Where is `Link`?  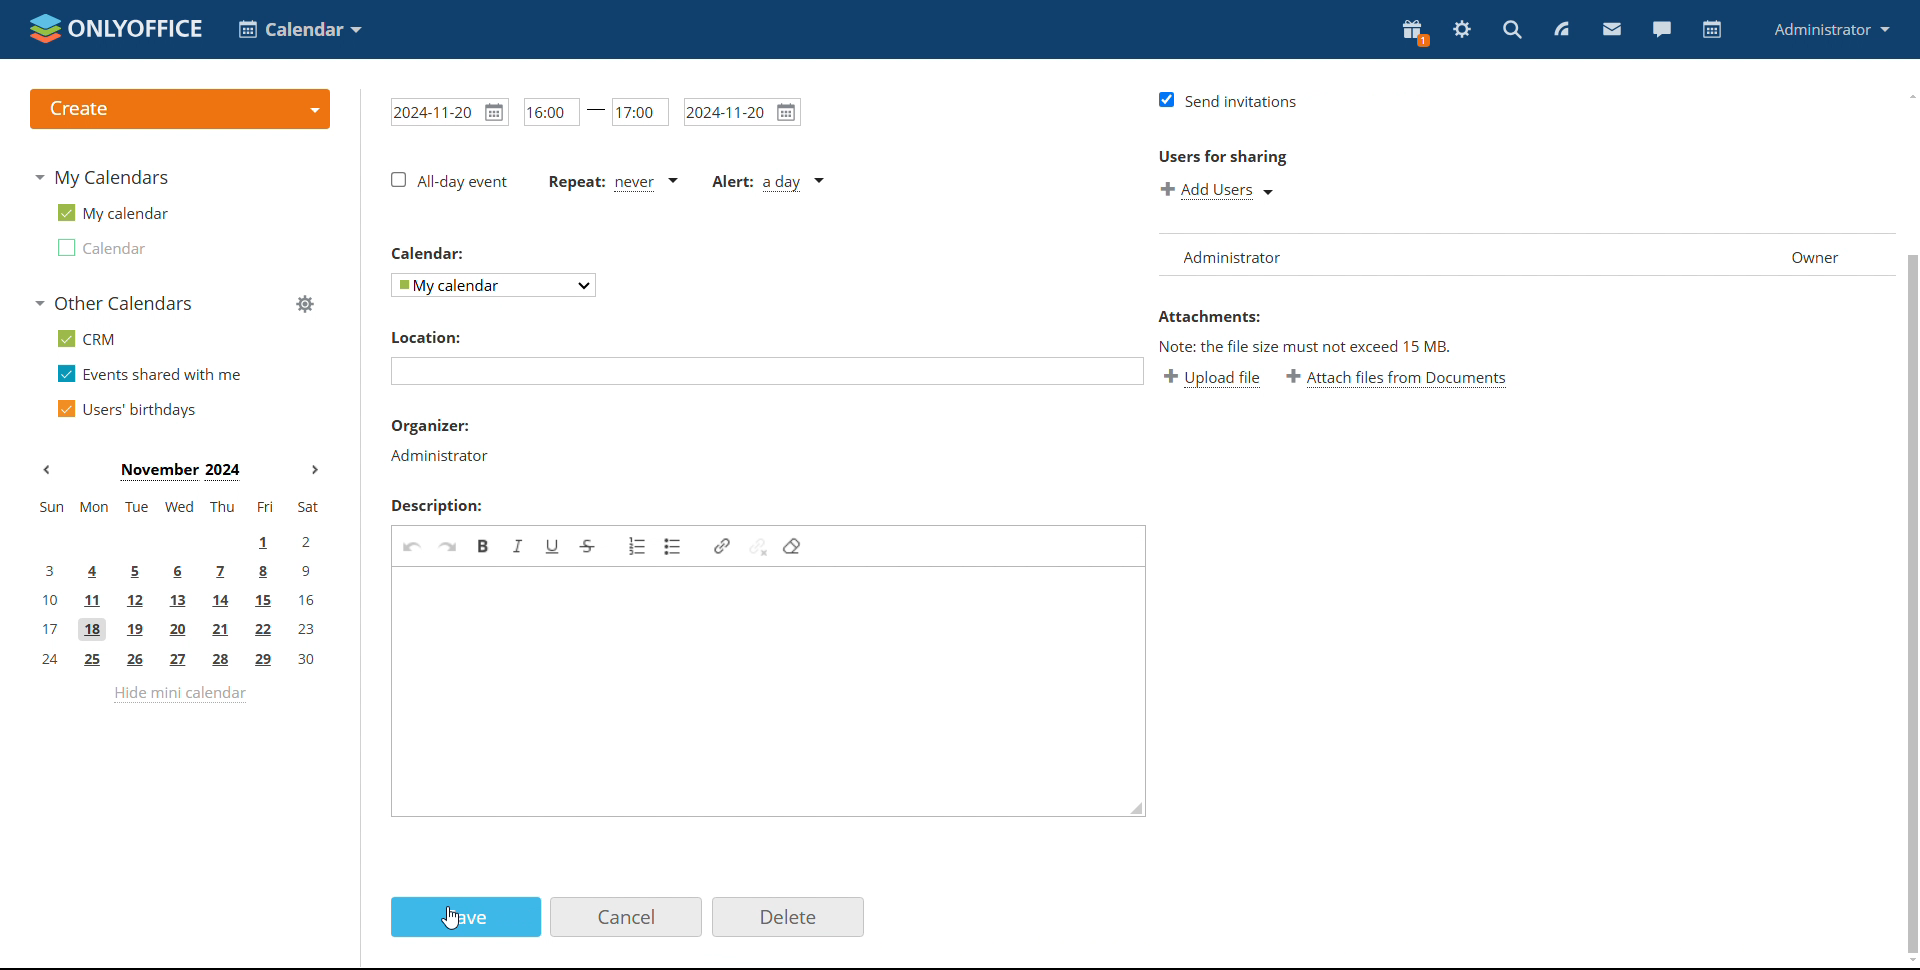
Link is located at coordinates (723, 547).